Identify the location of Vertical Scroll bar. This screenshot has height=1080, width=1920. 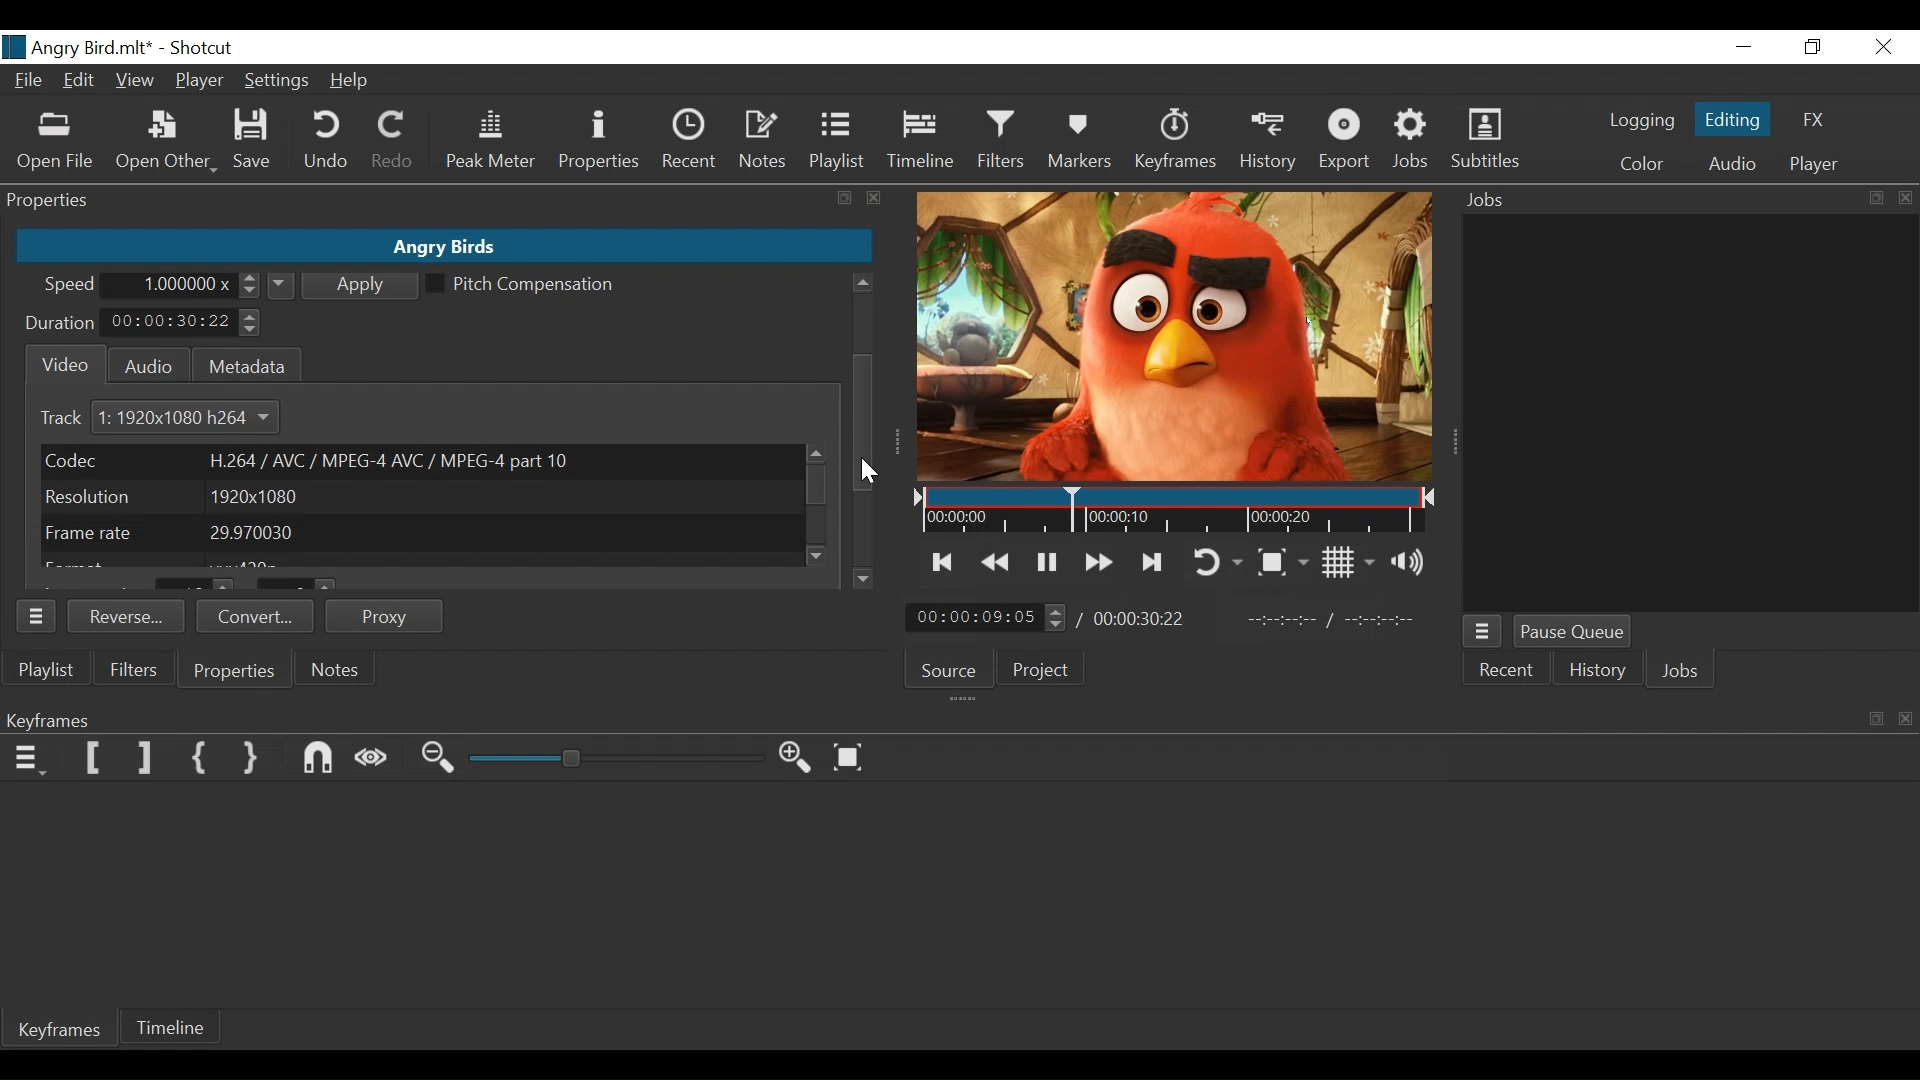
(863, 424).